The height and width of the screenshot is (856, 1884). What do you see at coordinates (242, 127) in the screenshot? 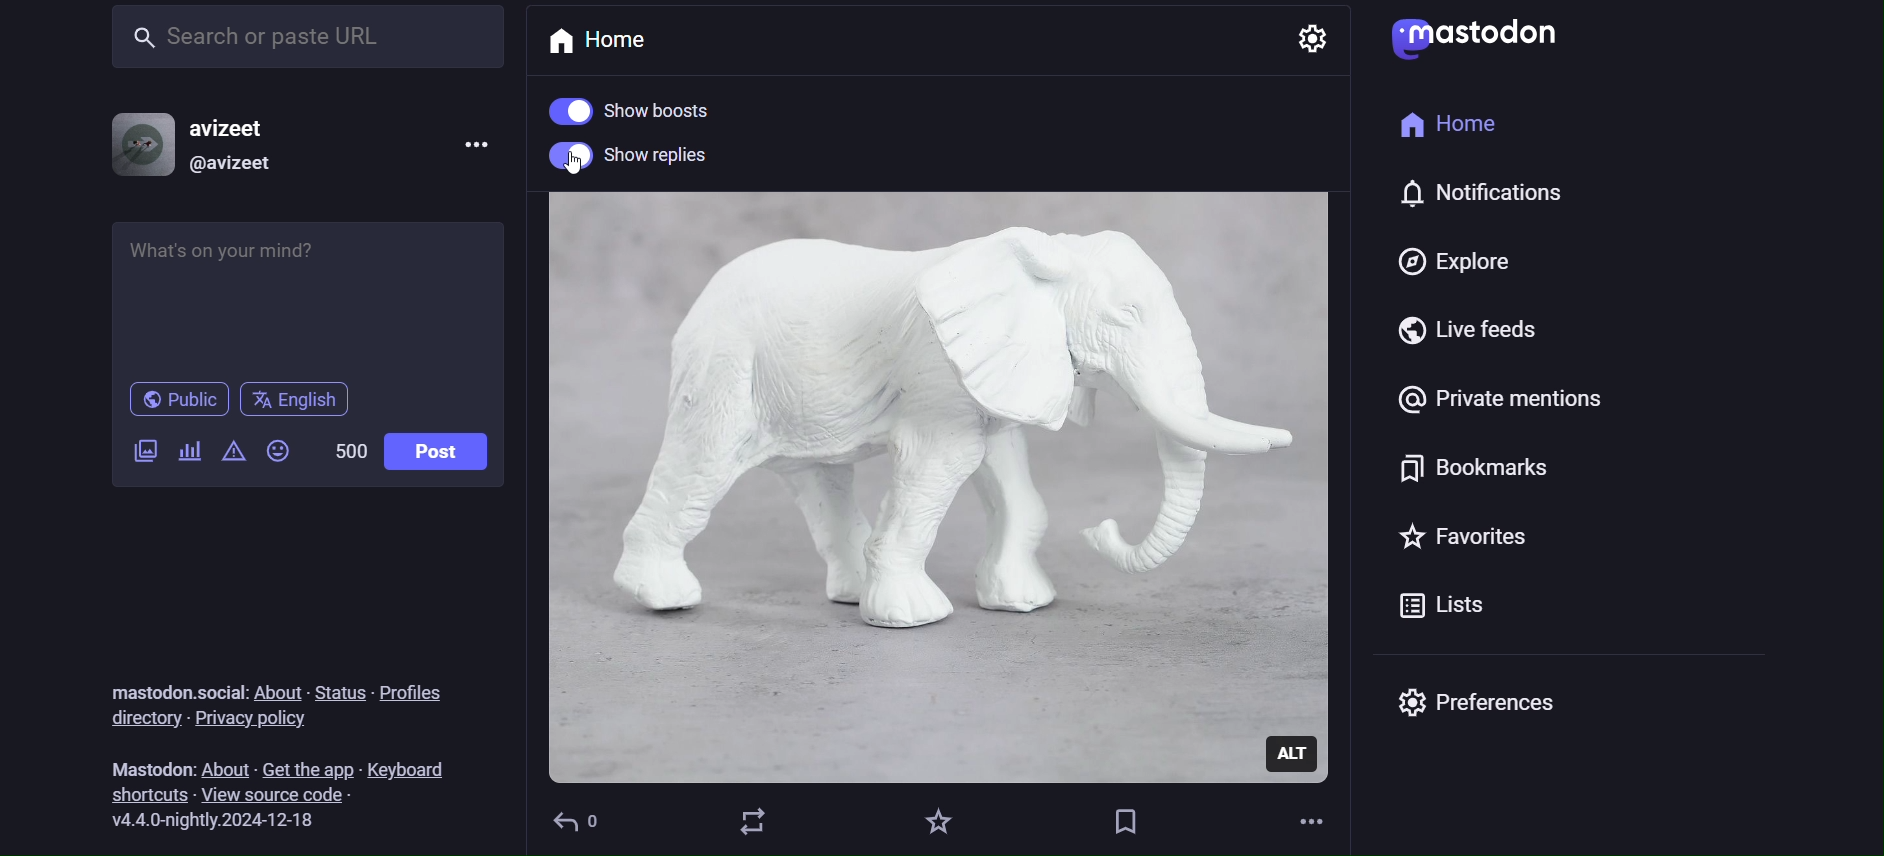
I see `username` at bounding box center [242, 127].